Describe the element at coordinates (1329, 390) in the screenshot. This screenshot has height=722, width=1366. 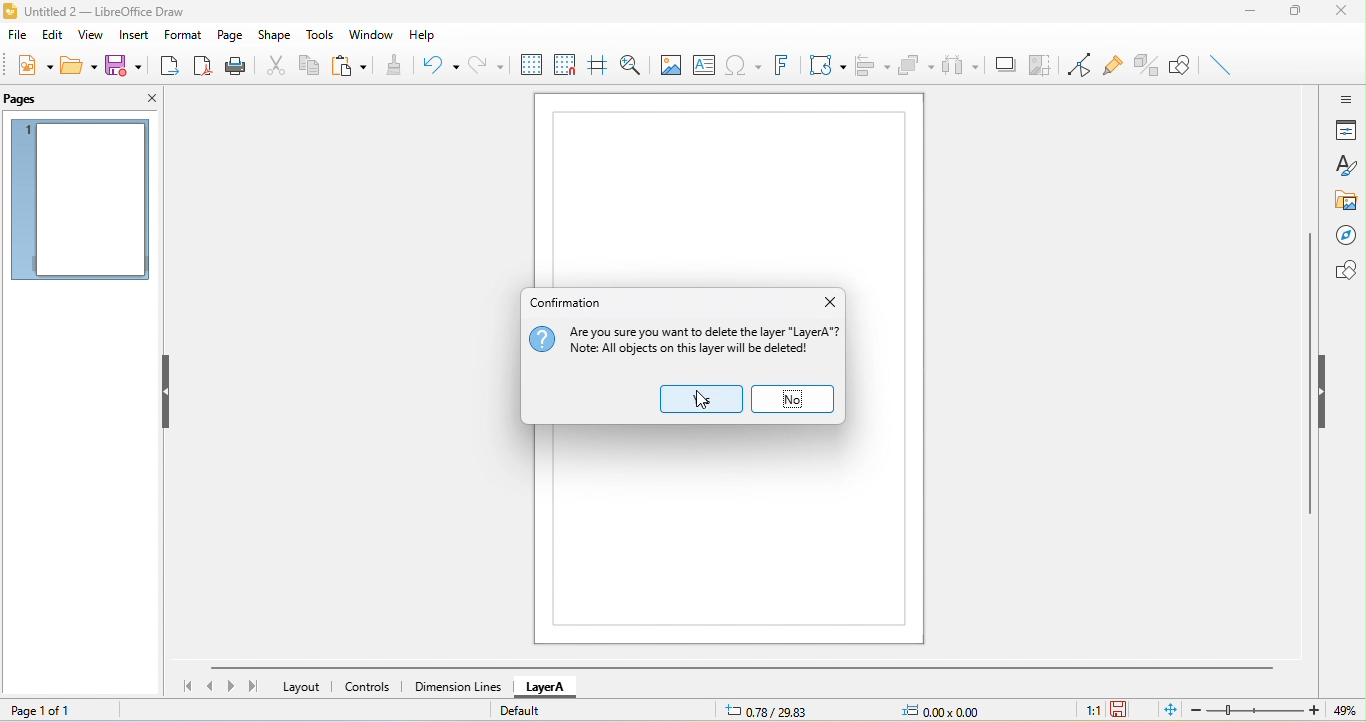
I see `hide` at that location.